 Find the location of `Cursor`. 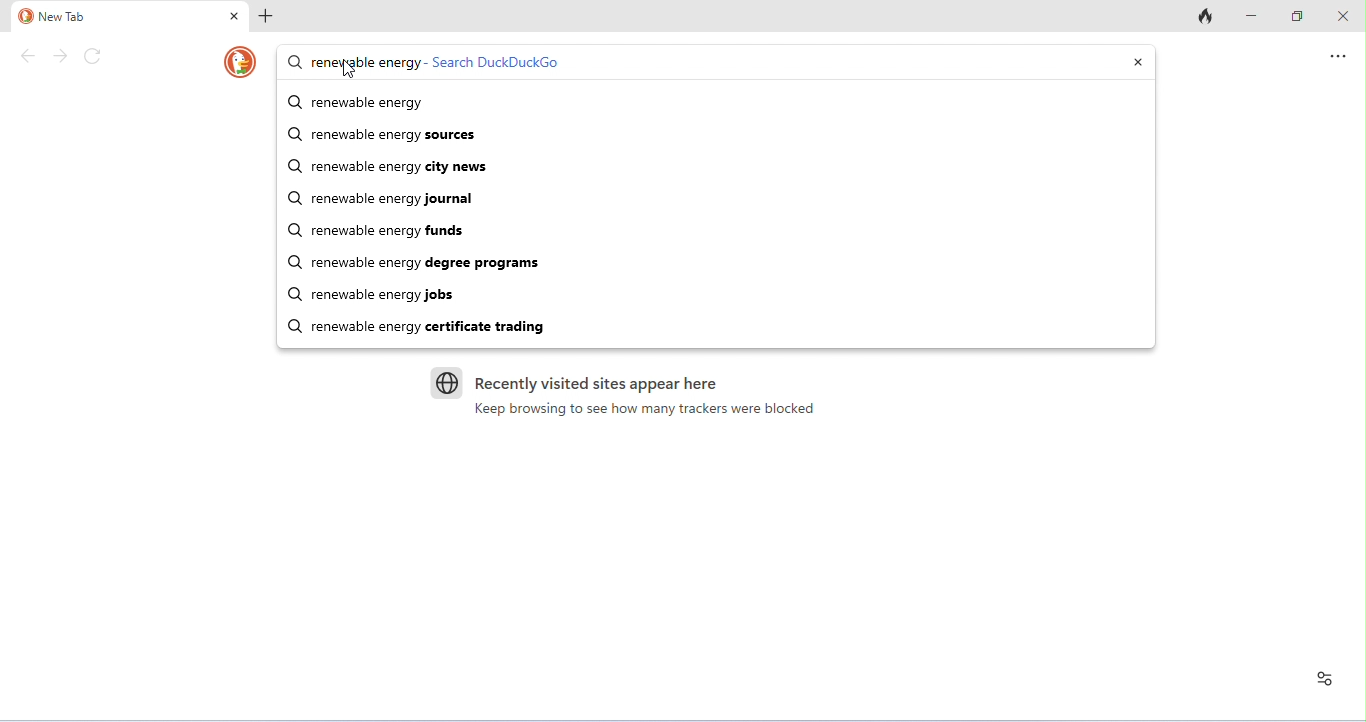

Cursor is located at coordinates (349, 69).